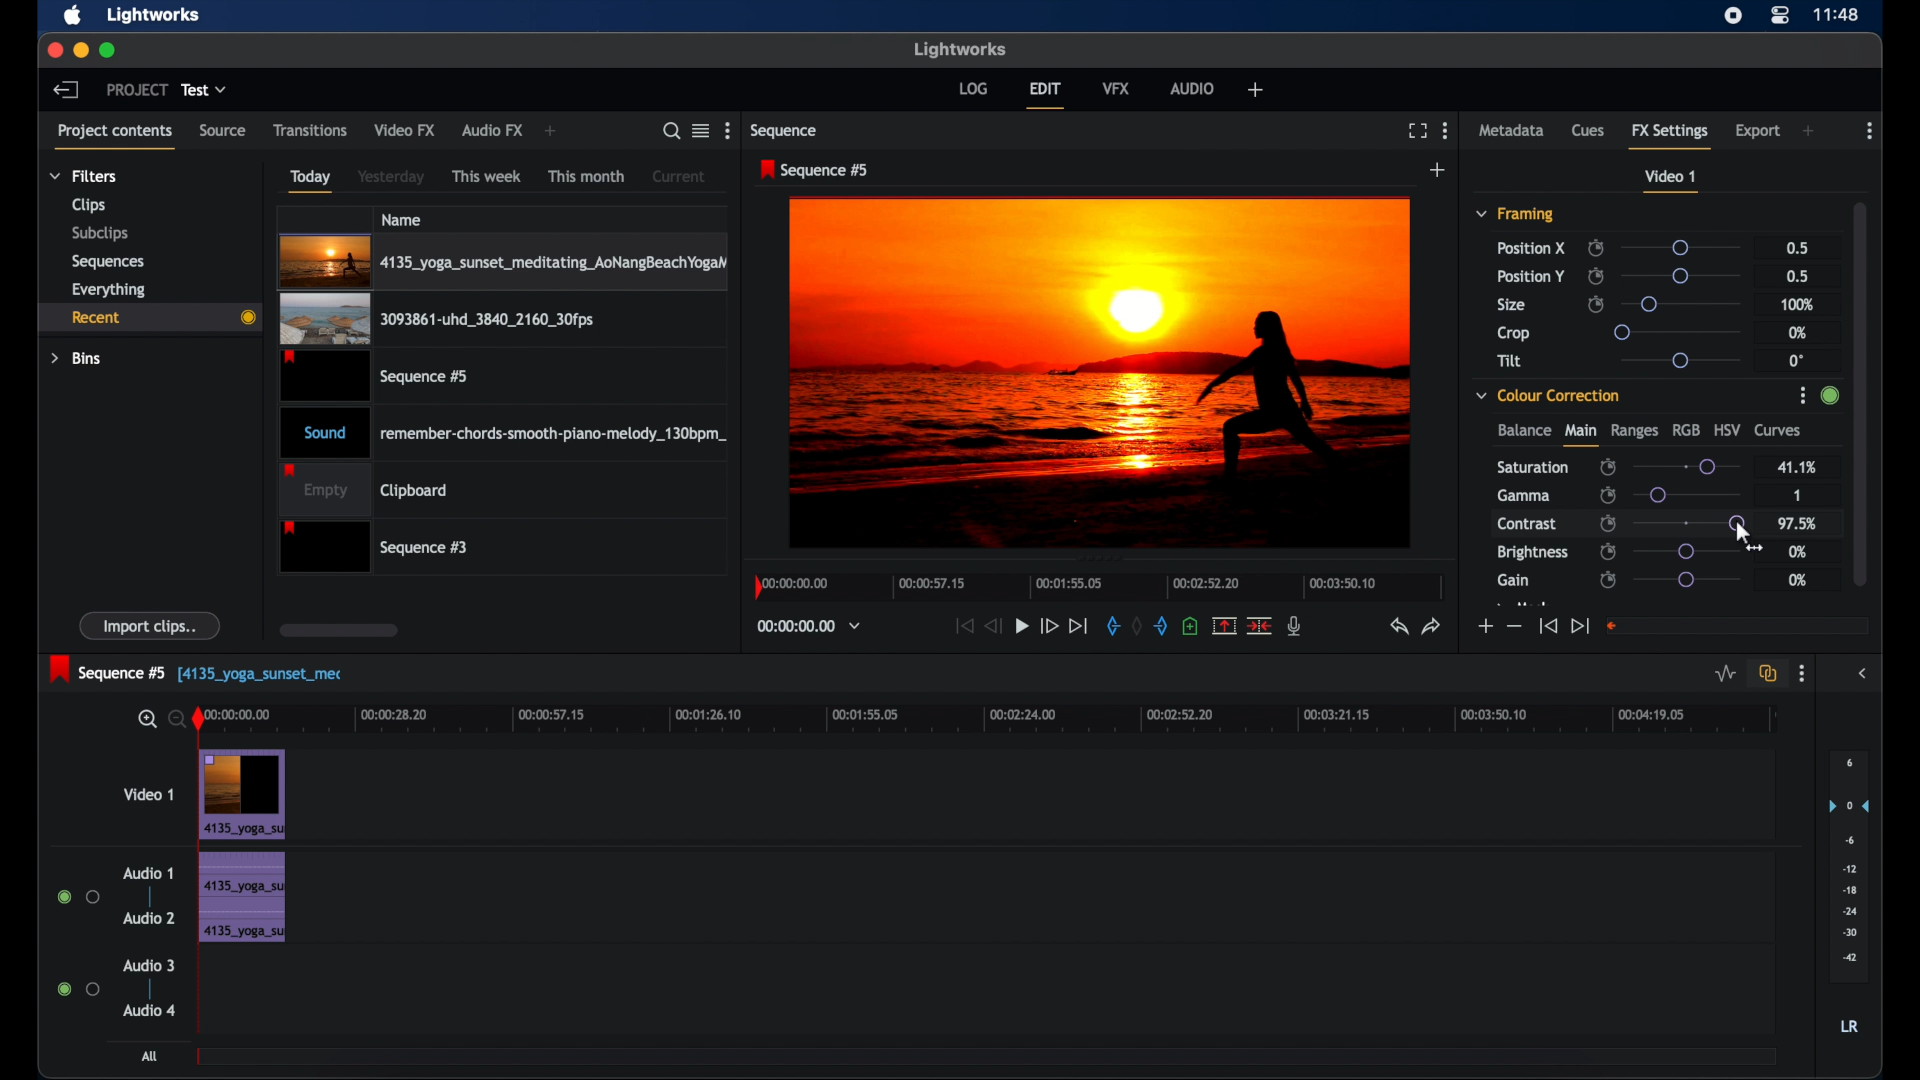  What do you see at coordinates (1445, 130) in the screenshot?
I see `more options` at bounding box center [1445, 130].